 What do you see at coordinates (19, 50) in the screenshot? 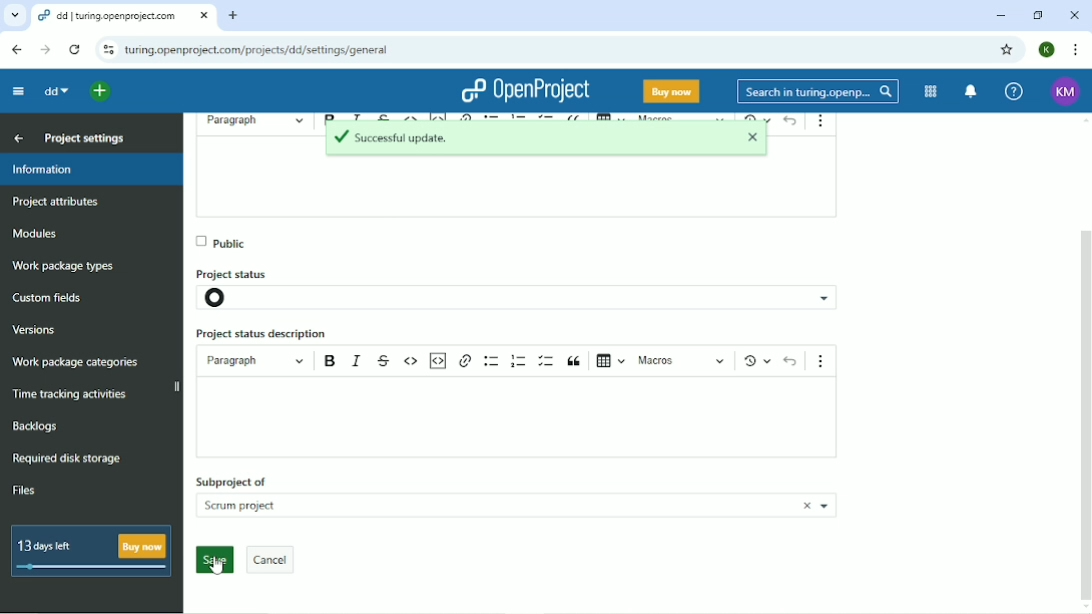
I see `Back` at bounding box center [19, 50].